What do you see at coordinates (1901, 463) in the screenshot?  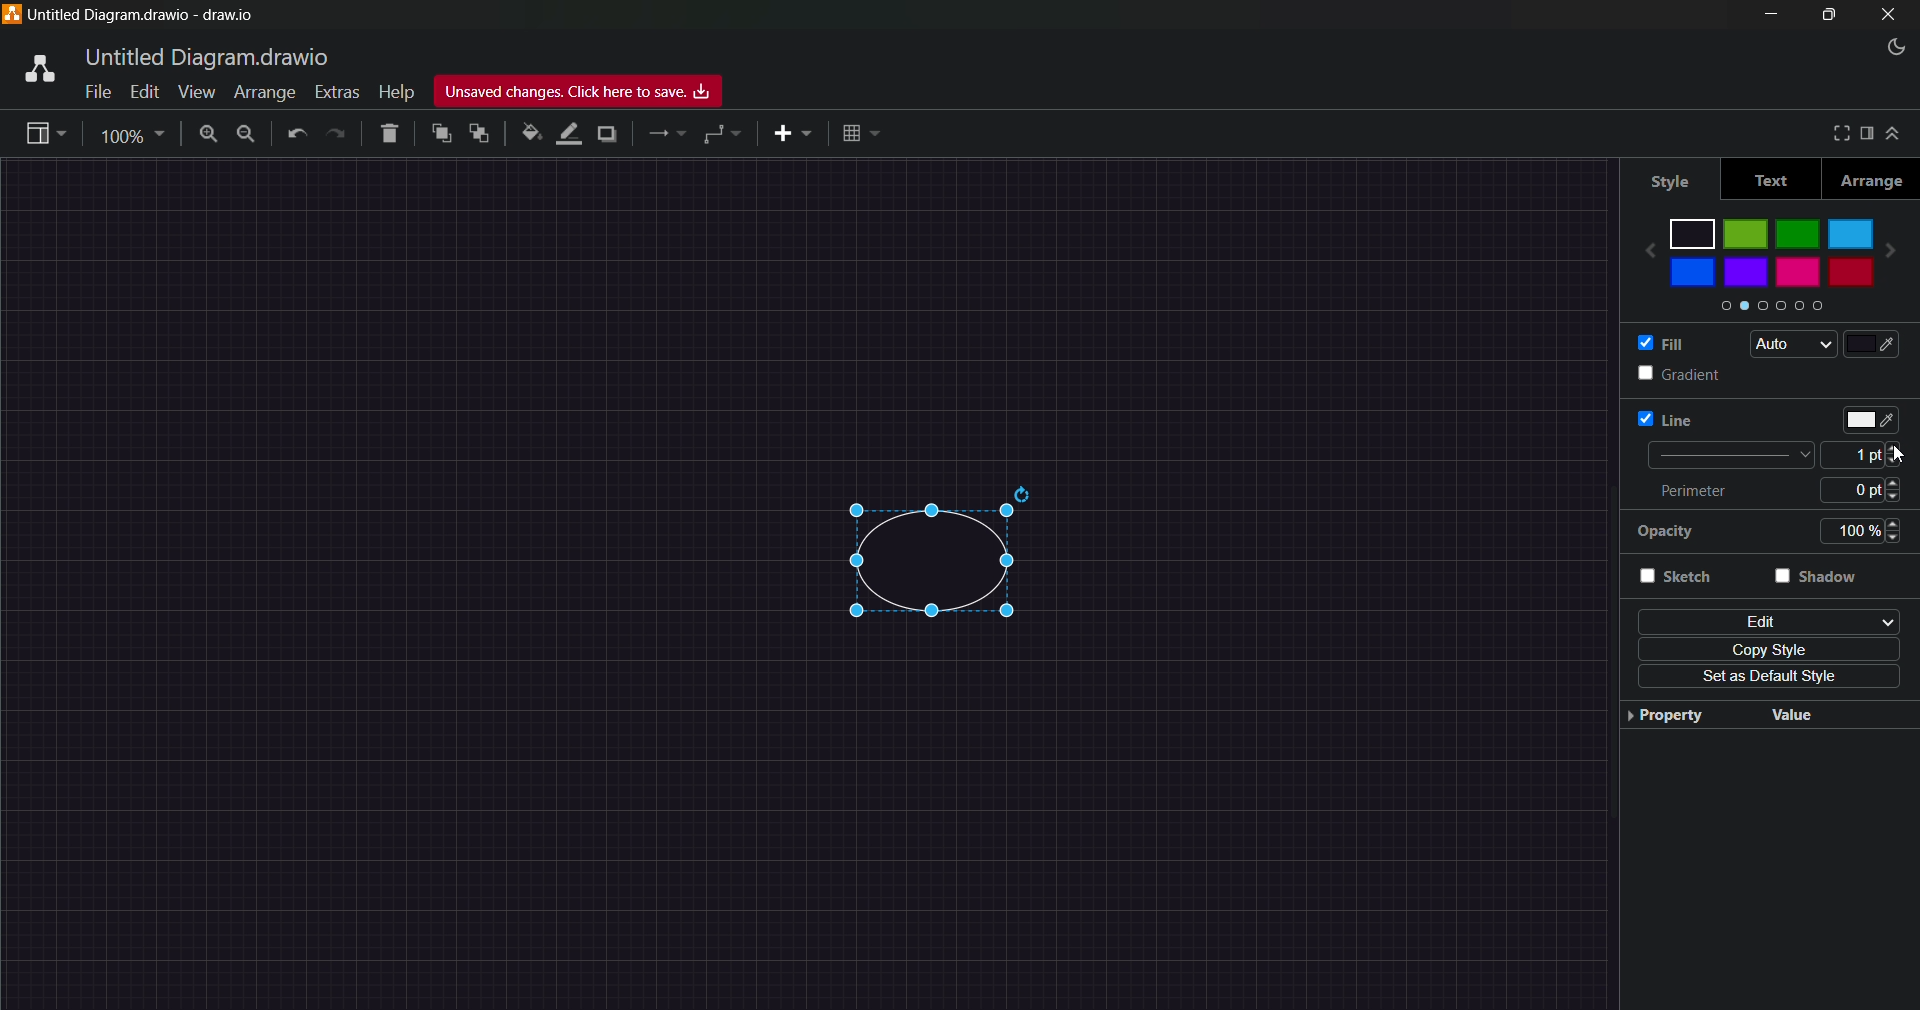 I see `decrease thickness` at bounding box center [1901, 463].